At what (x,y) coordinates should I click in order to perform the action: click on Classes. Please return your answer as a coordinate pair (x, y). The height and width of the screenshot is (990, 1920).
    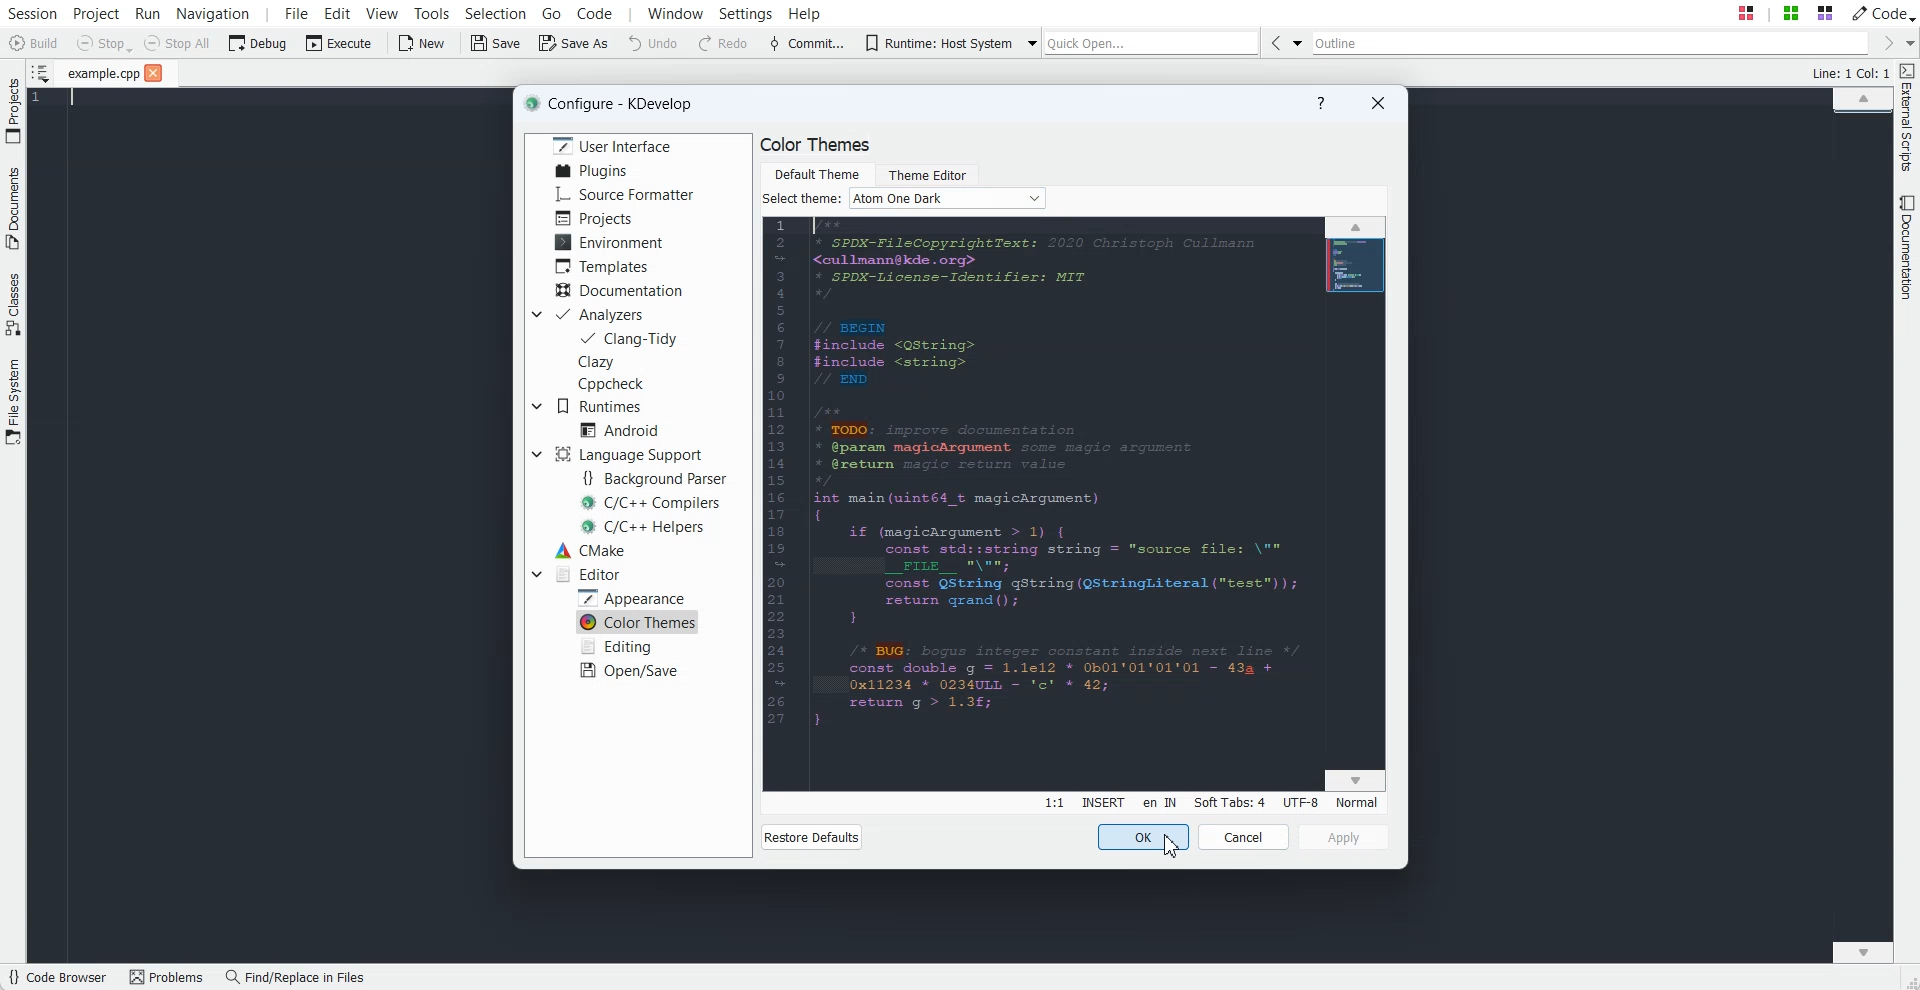
    Looking at the image, I should click on (13, 307).